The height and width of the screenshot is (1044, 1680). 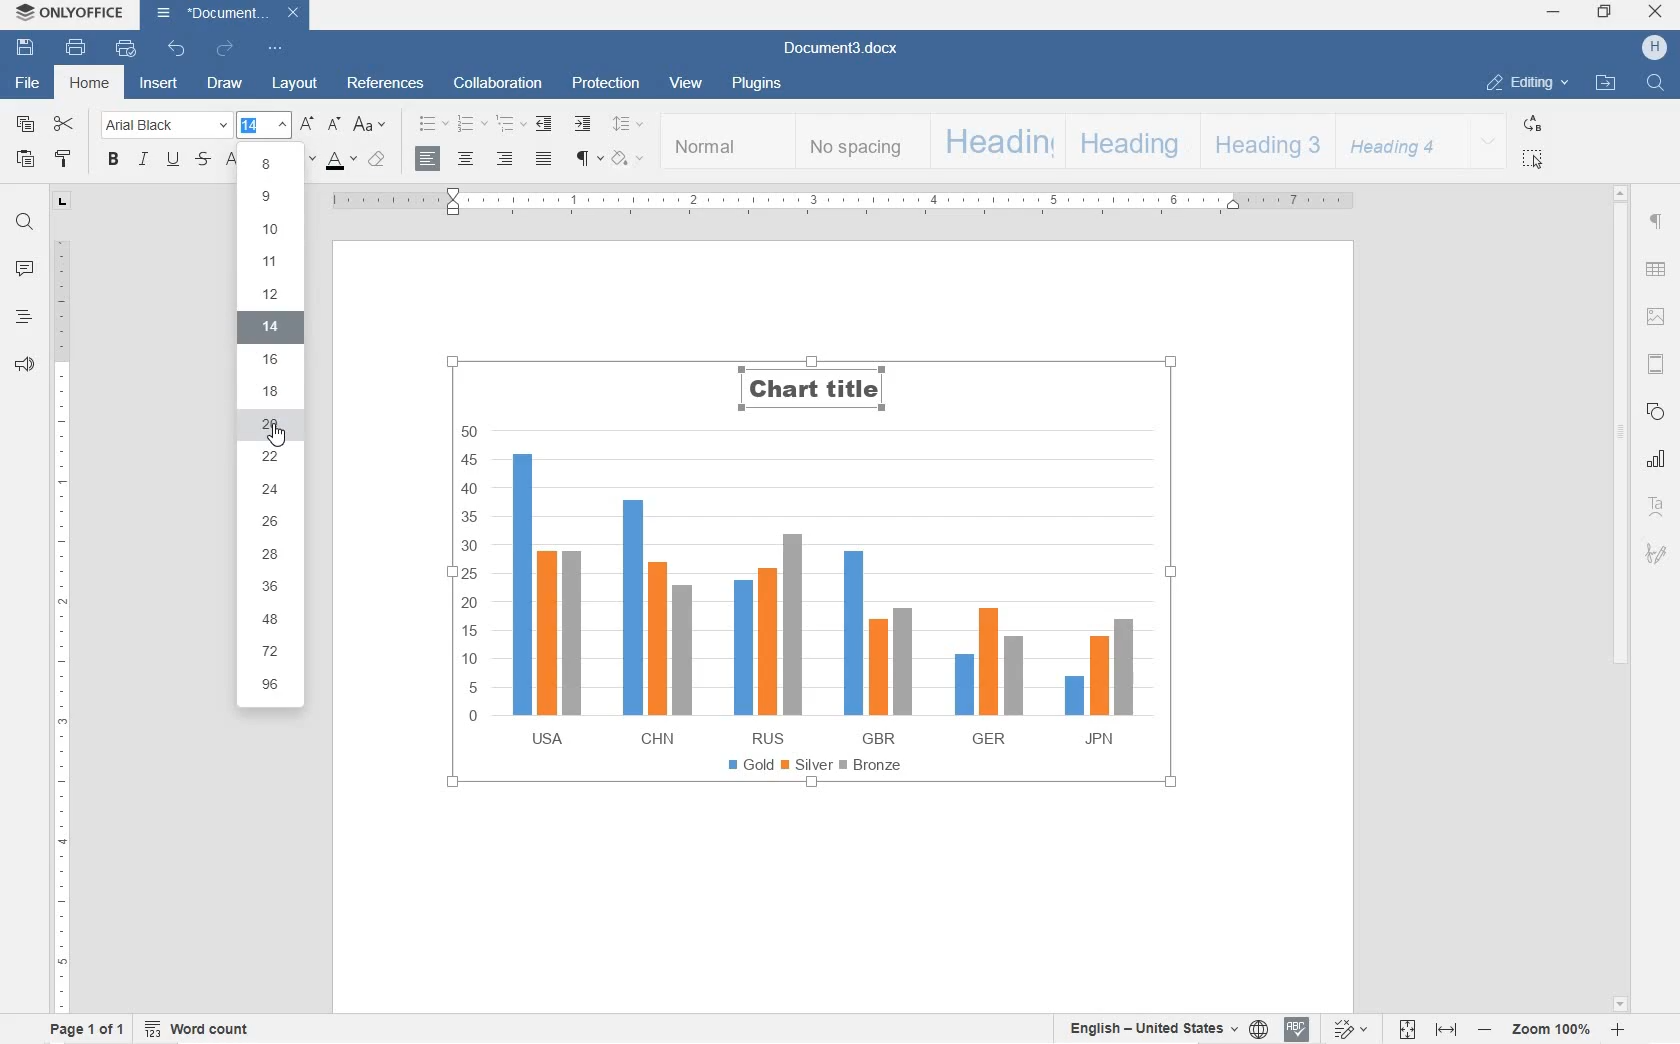 I want to click on SHADING, so click(x=629, y=158).